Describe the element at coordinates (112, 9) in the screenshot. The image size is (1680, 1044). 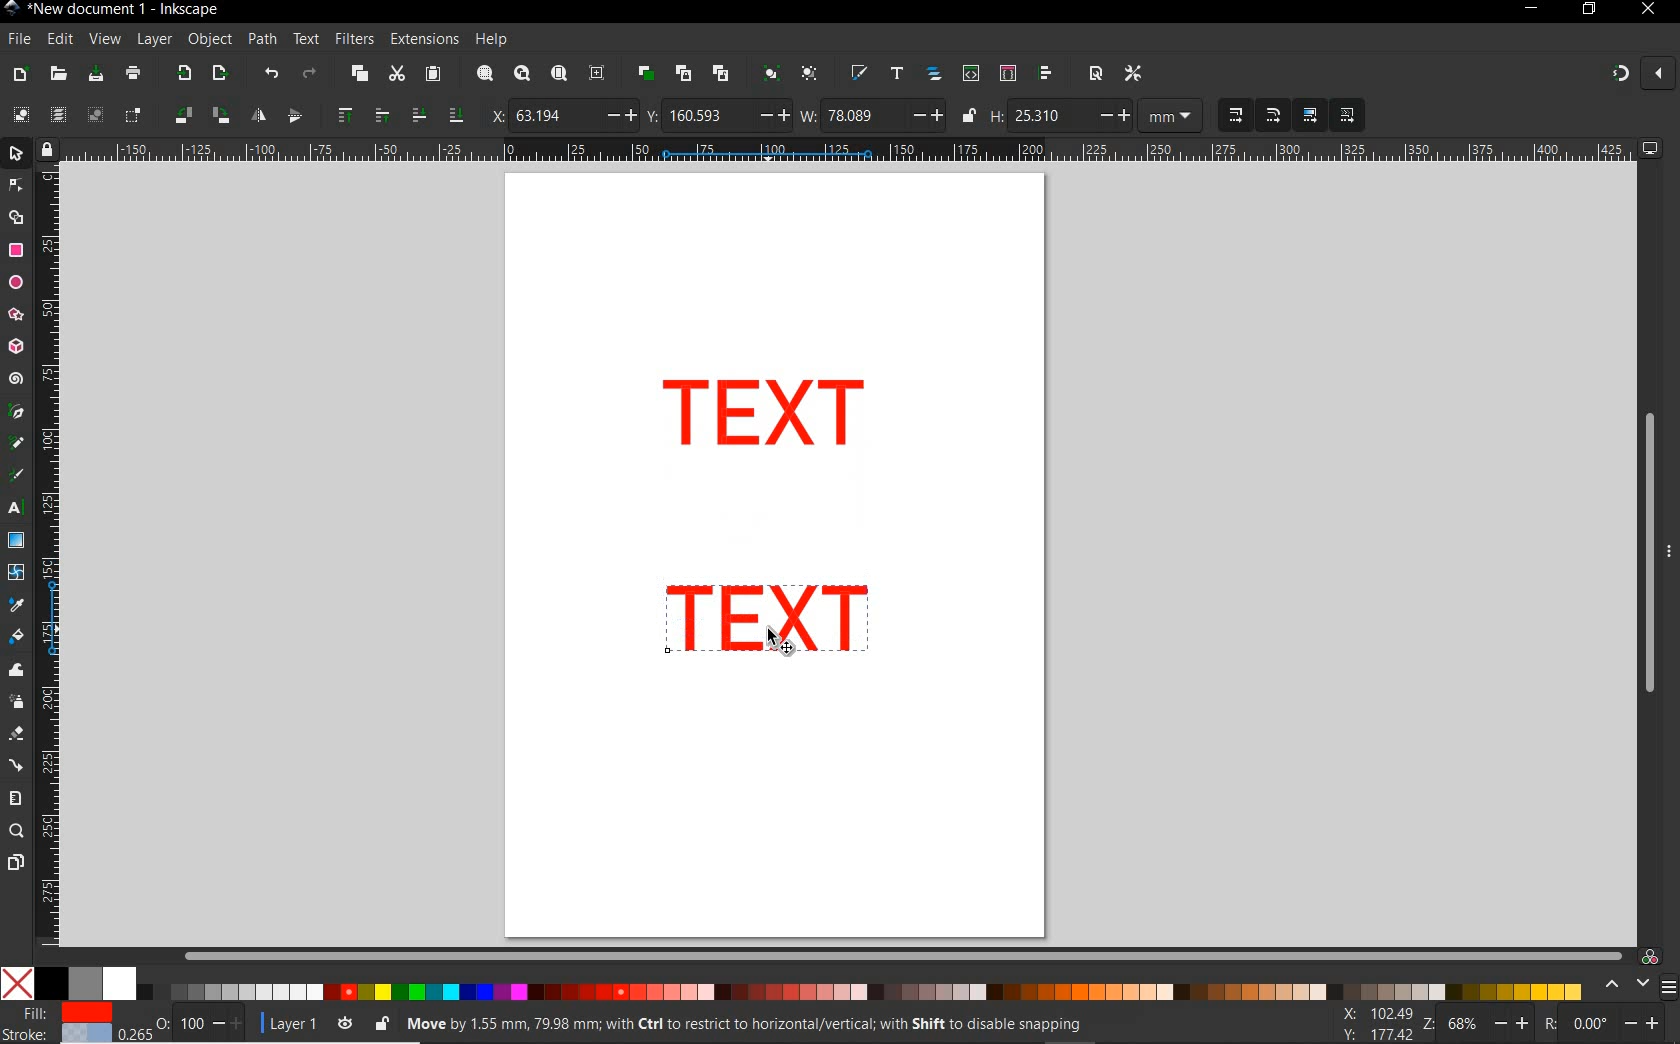
I see `file name` at that location.